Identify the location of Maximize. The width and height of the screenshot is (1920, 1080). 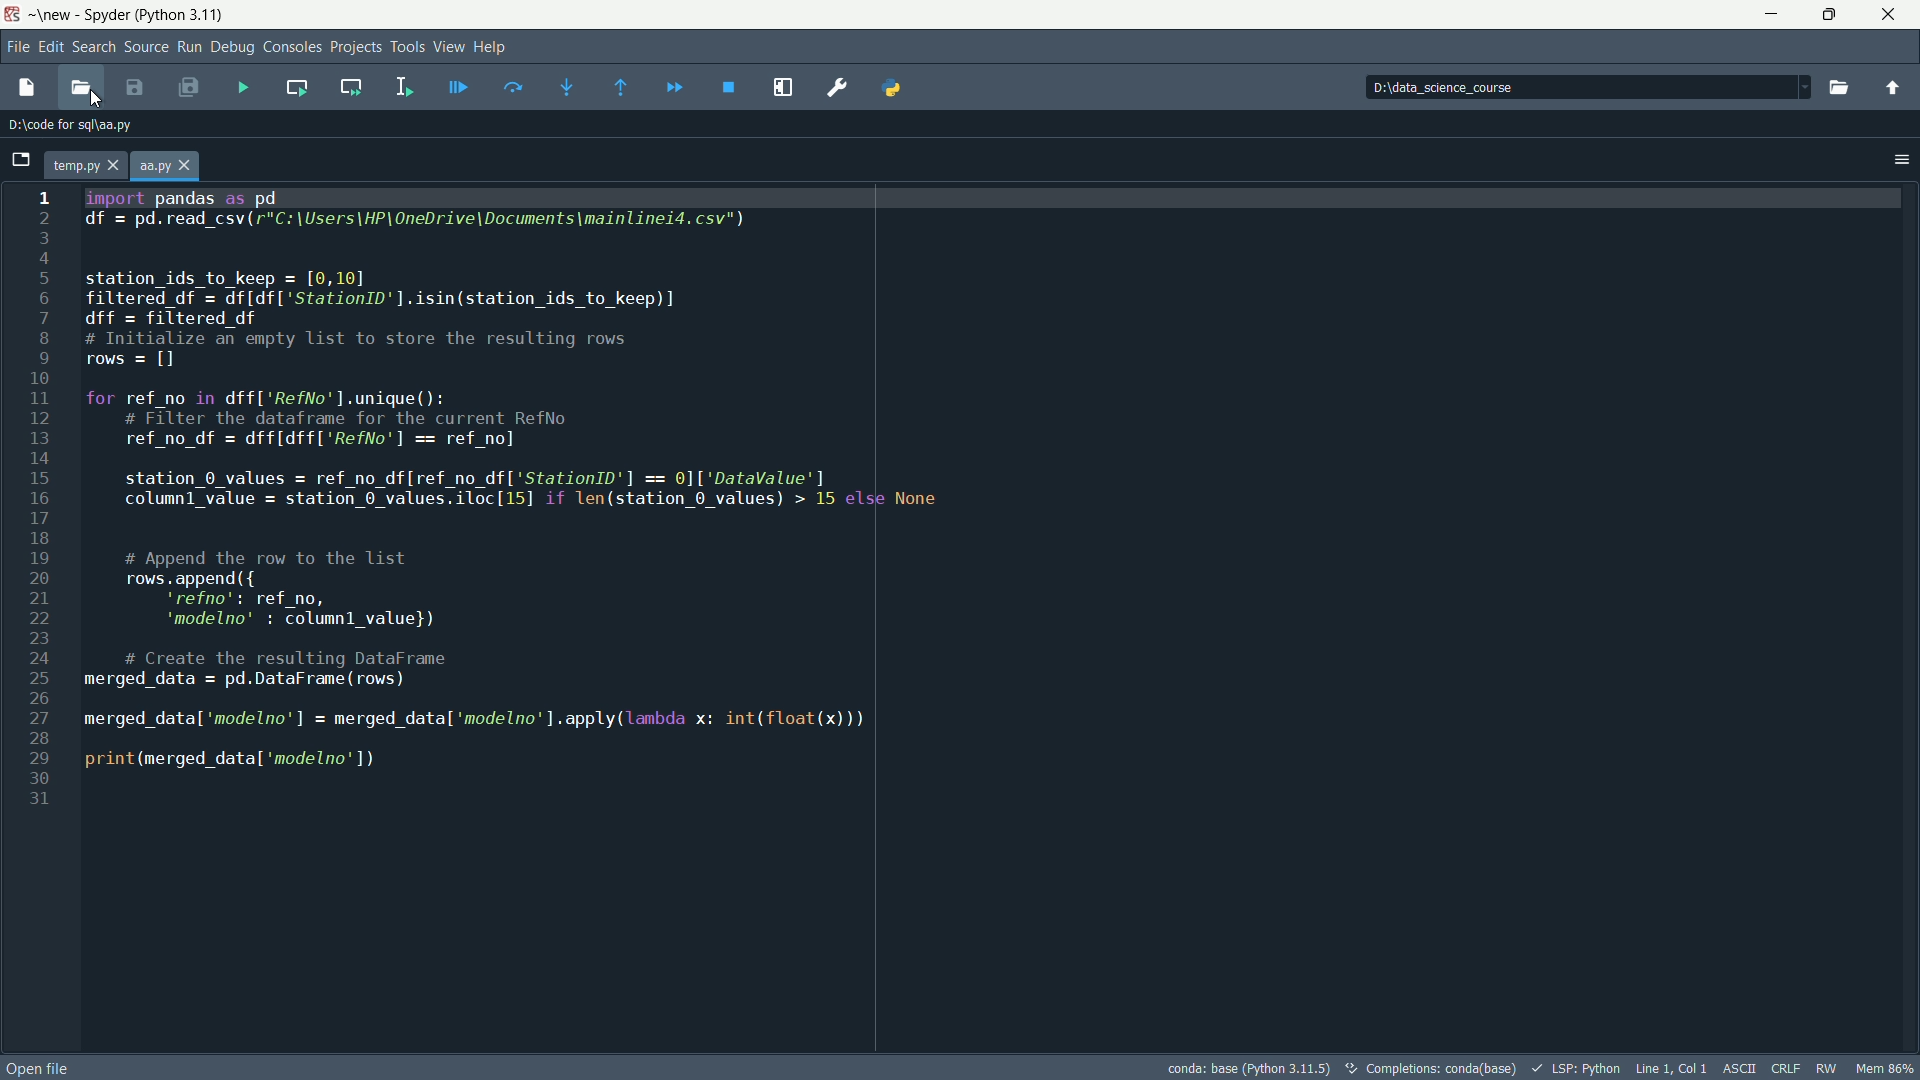
(1829, 14).